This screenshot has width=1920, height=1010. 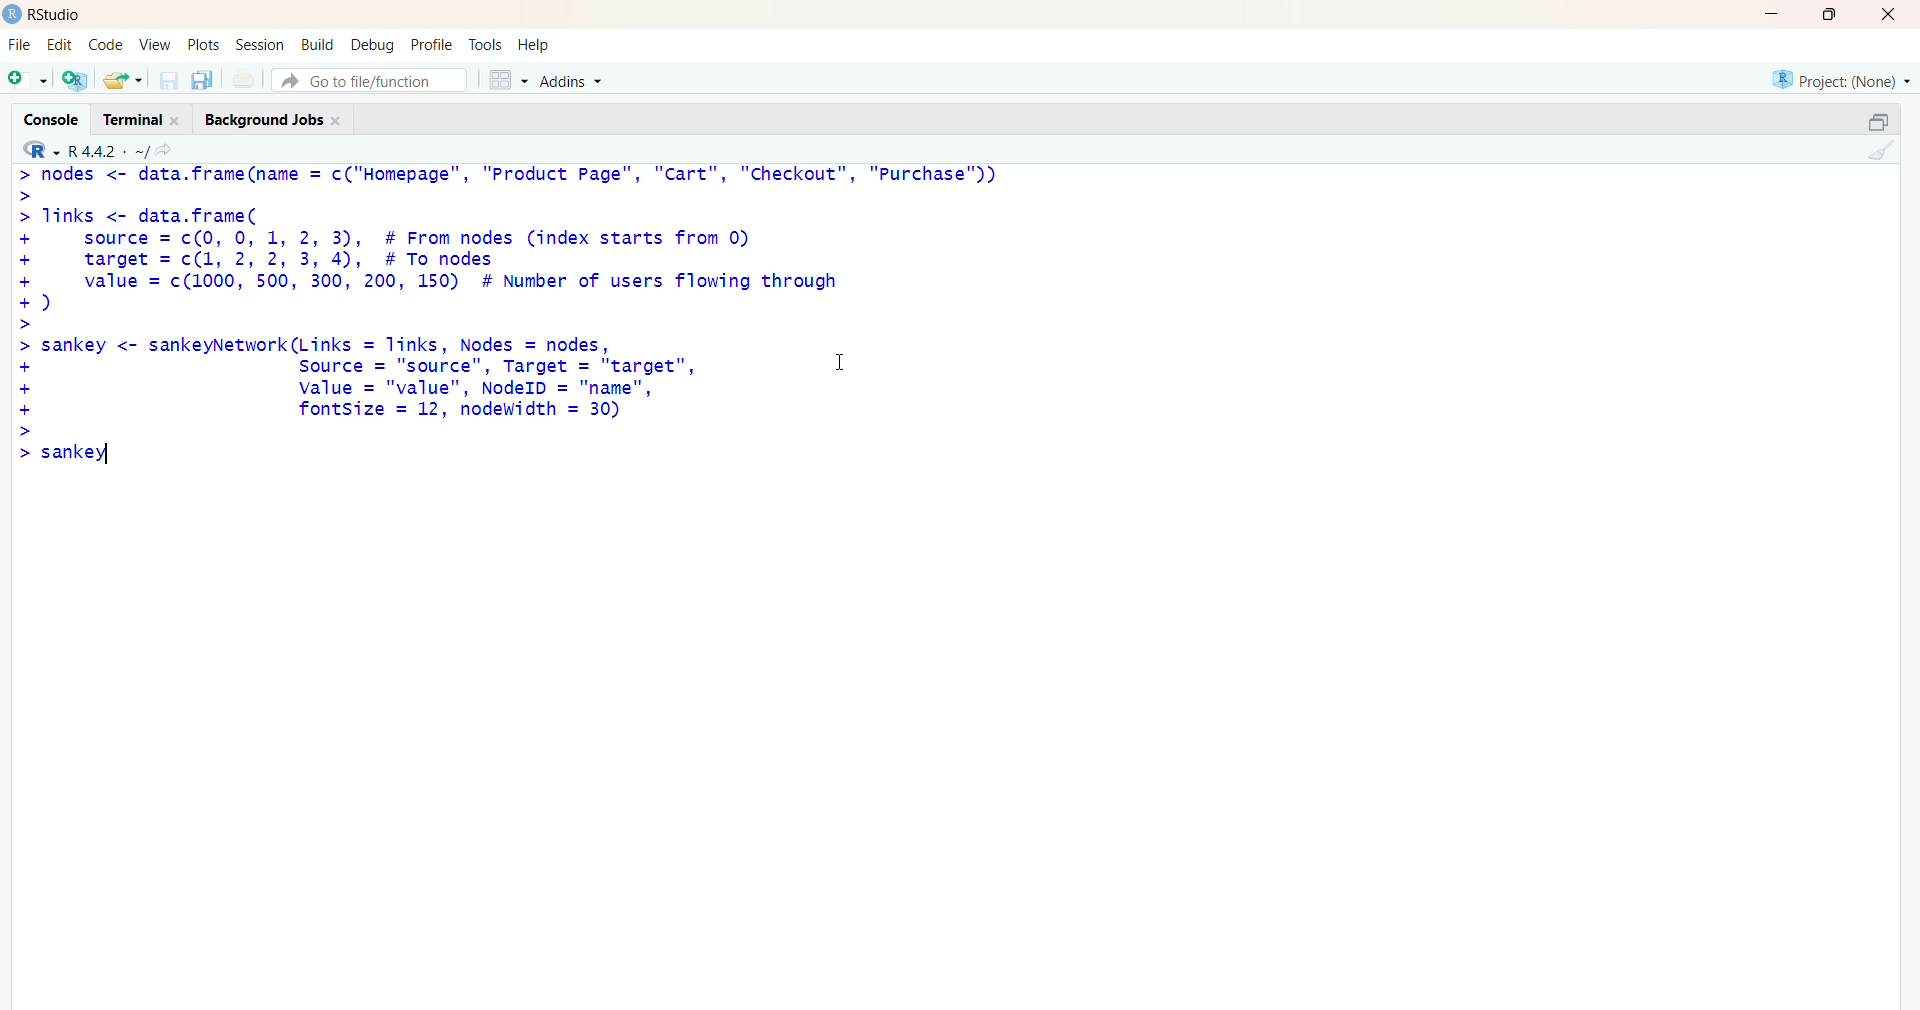 I want to click on grid, so click(x=503, y=81).